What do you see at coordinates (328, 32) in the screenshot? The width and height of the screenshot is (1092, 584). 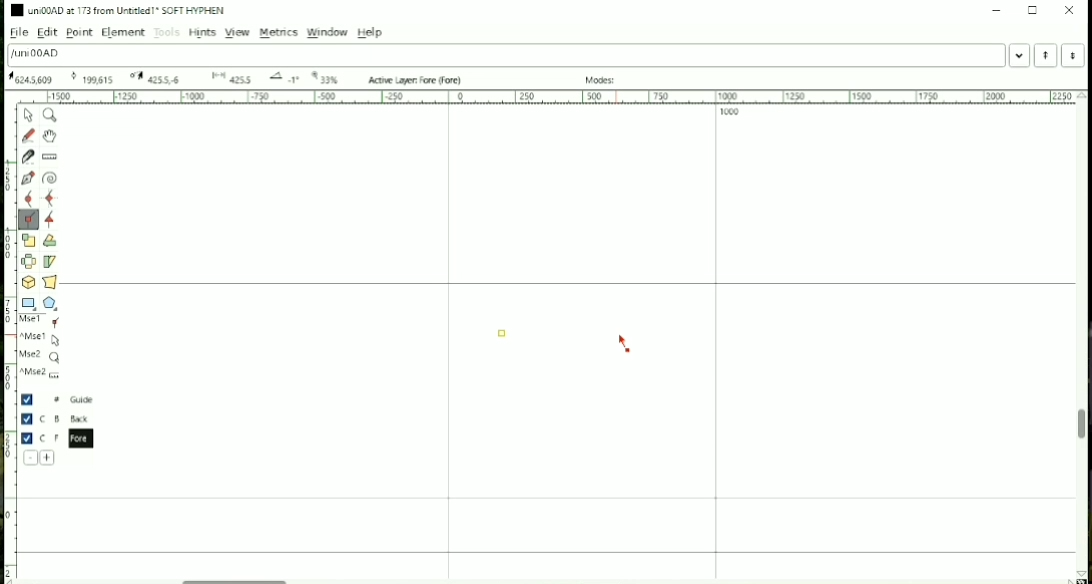 I see `Window` at bounding box center [328, 32].